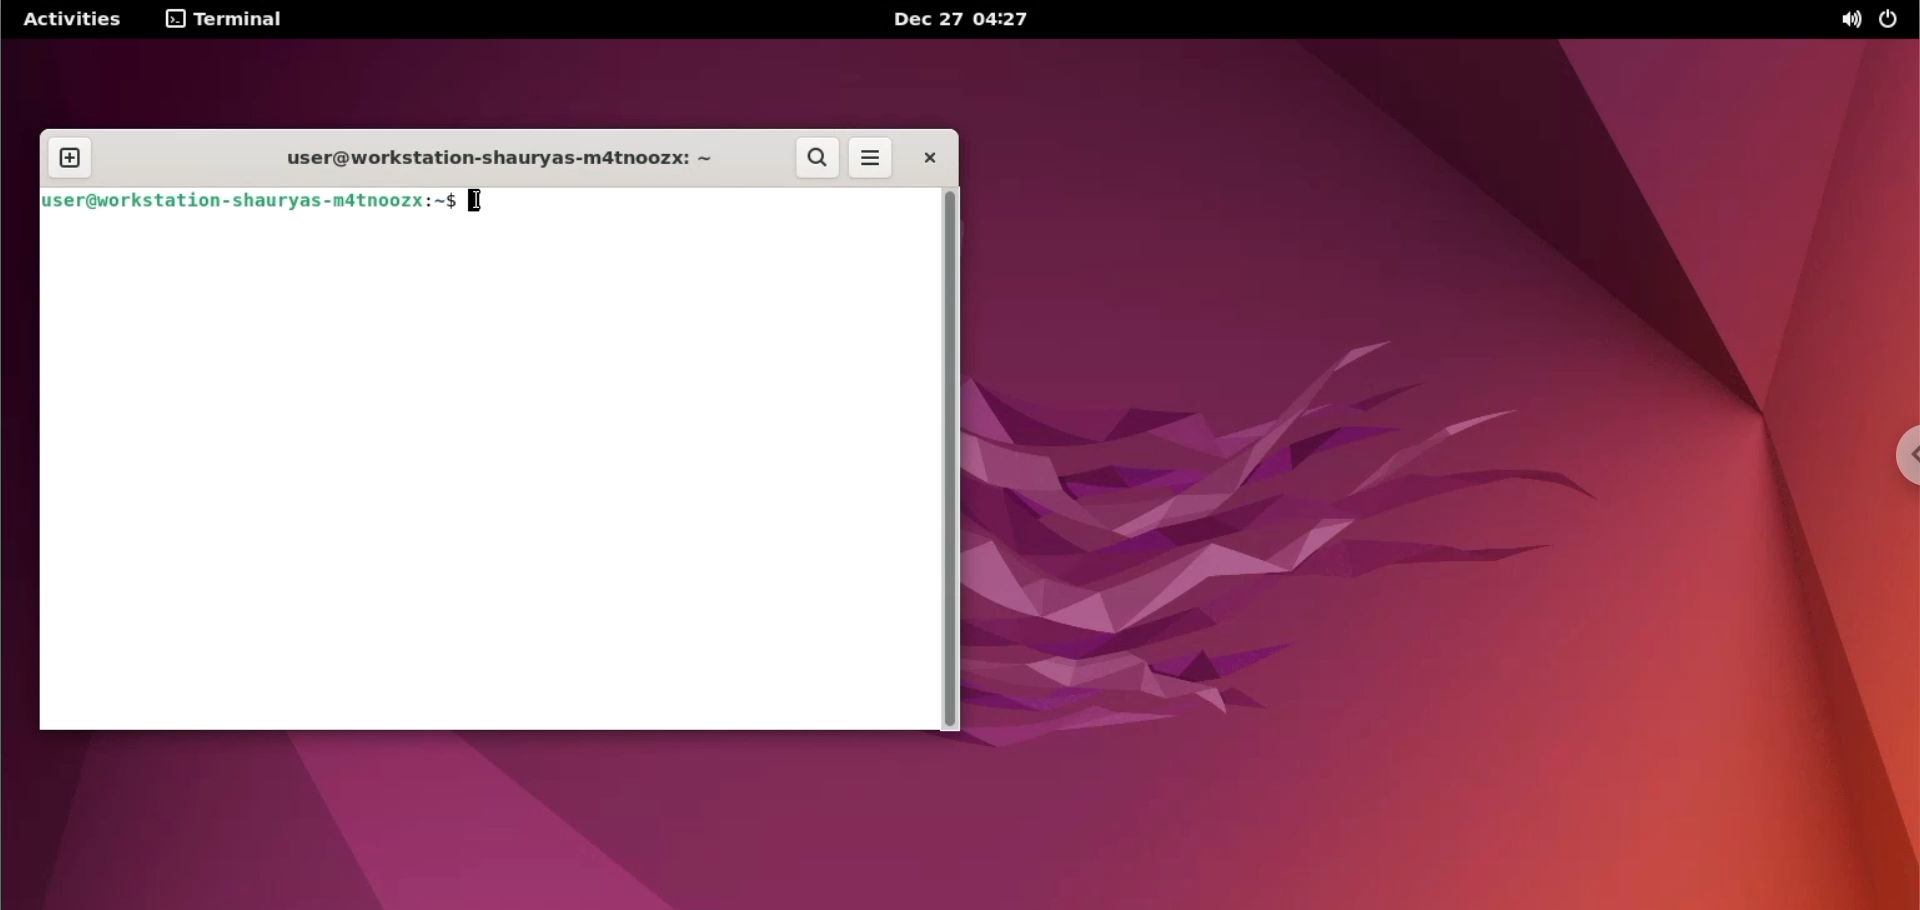 Image resolution: width=1920 pixels, height=910 pixels. I want to click on new tab, so click(71, 159).